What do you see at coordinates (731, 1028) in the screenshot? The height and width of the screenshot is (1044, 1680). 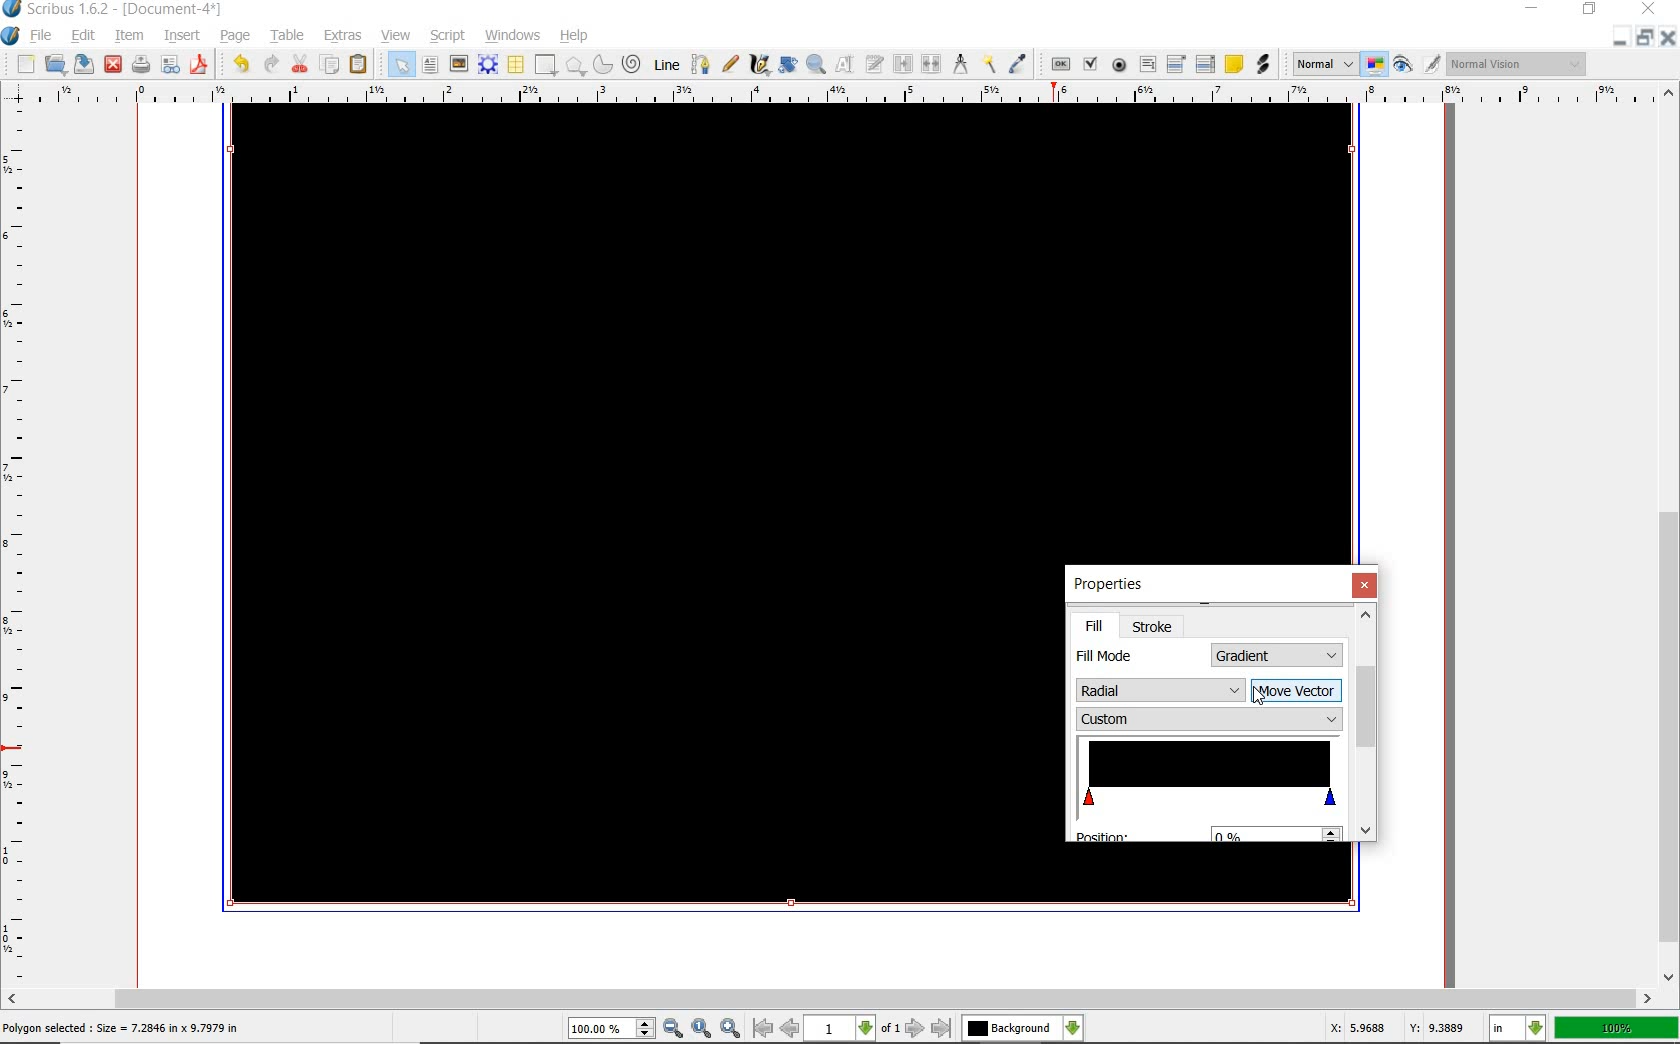 I see `zoom in` at bounding box center [731, 1028].